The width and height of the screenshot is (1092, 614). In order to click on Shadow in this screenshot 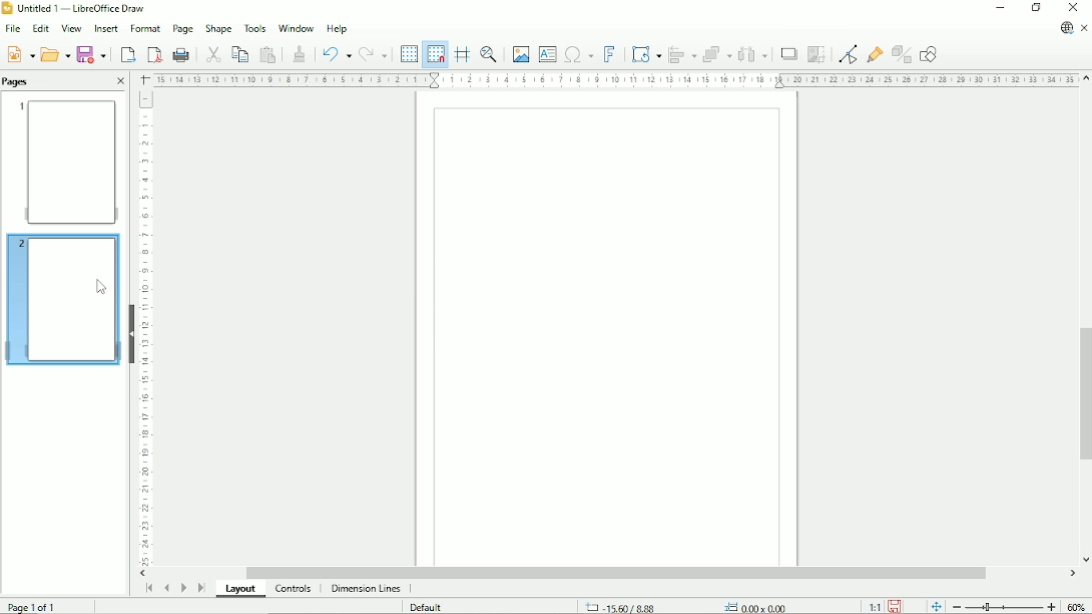, I will do `click(788, 54)`.